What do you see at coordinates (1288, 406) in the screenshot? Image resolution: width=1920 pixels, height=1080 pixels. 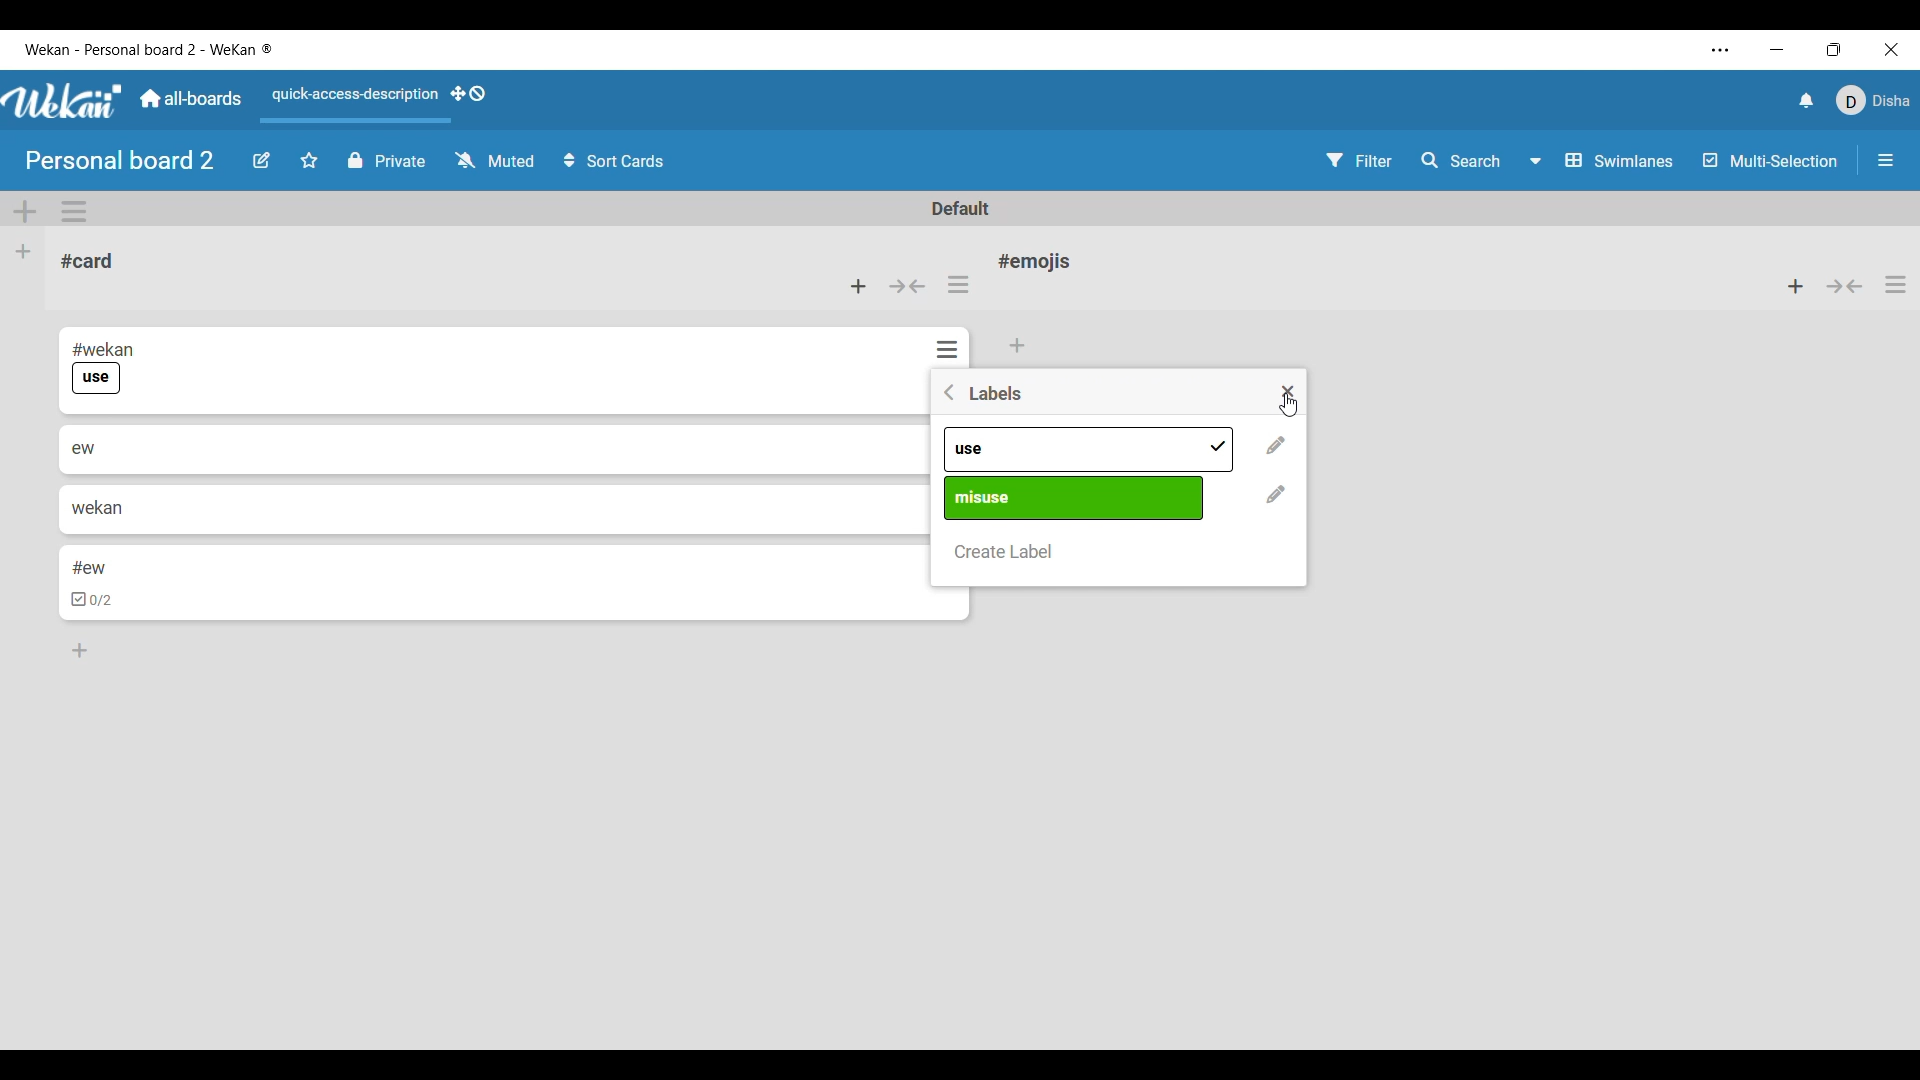 I see `Cursor clicking on close` at bounding box center [1288, 406].